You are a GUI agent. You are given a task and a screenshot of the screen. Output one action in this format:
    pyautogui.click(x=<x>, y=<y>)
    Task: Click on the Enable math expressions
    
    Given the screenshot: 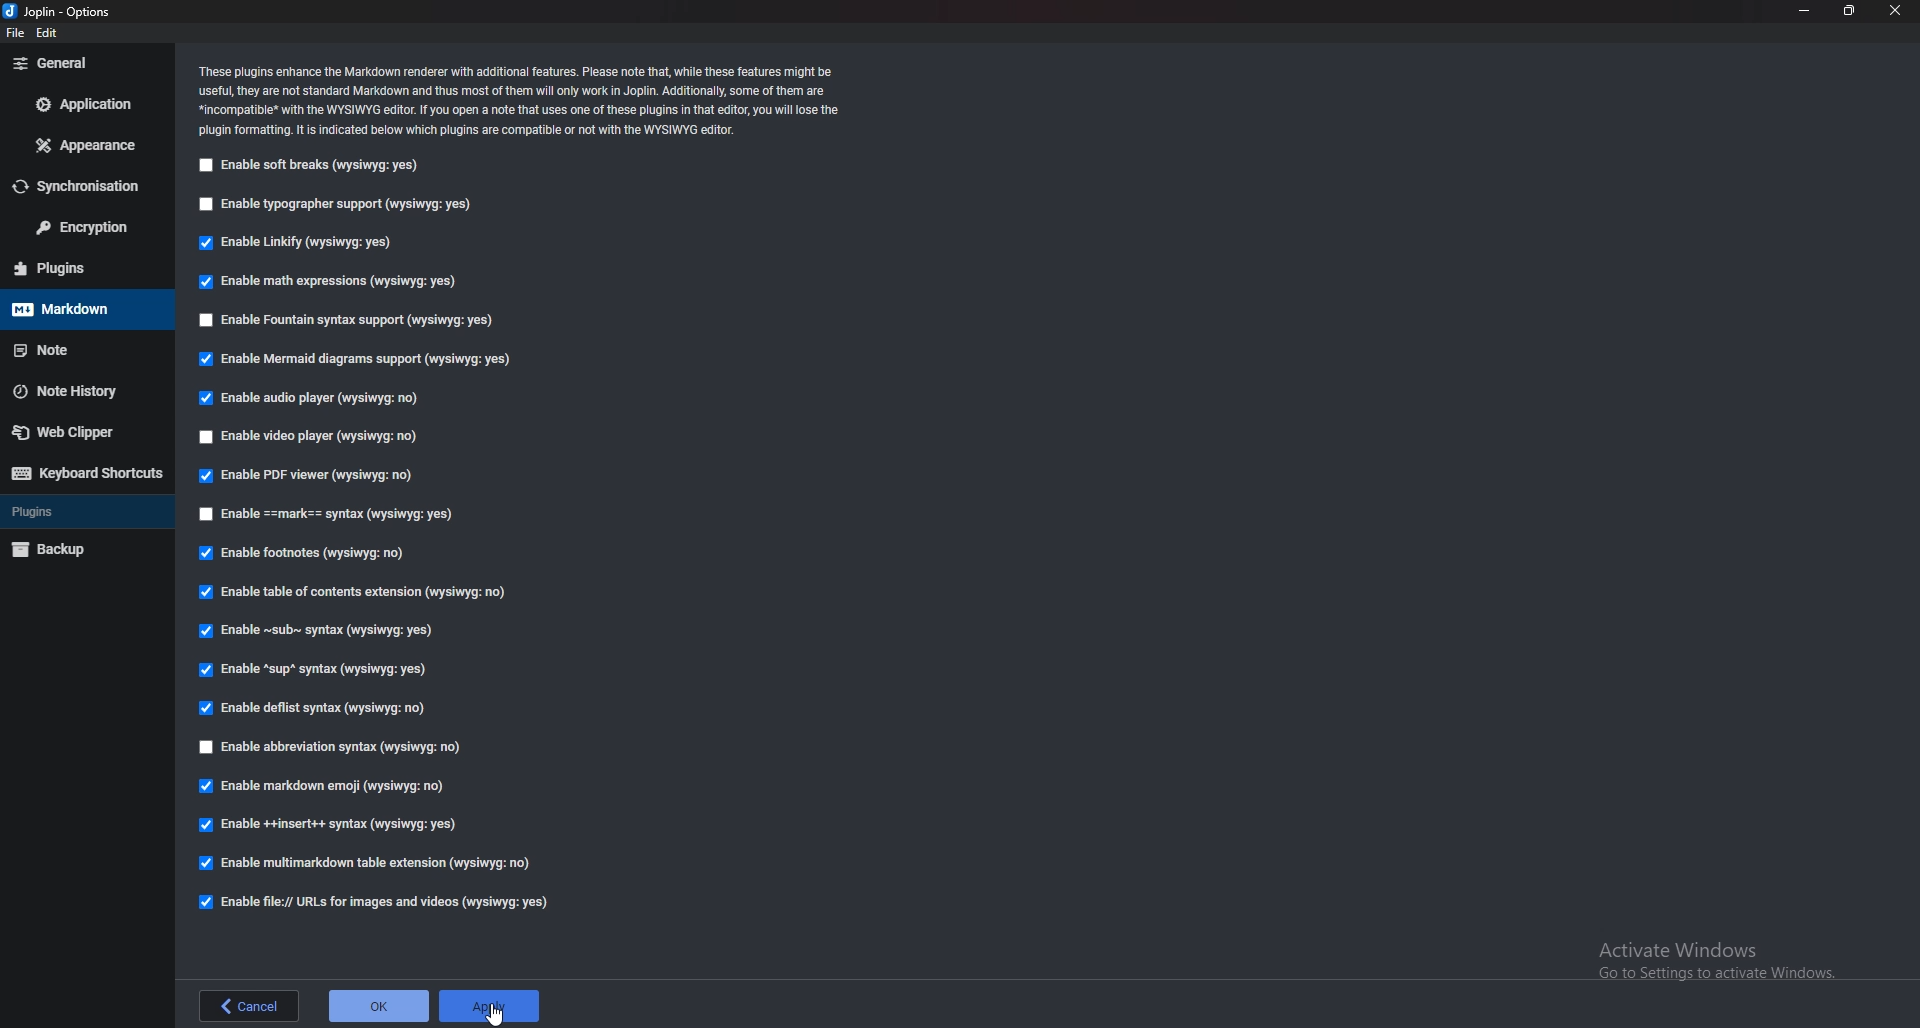 What is the action you would take?
    pyautogui.click(x=337, y=282)
    